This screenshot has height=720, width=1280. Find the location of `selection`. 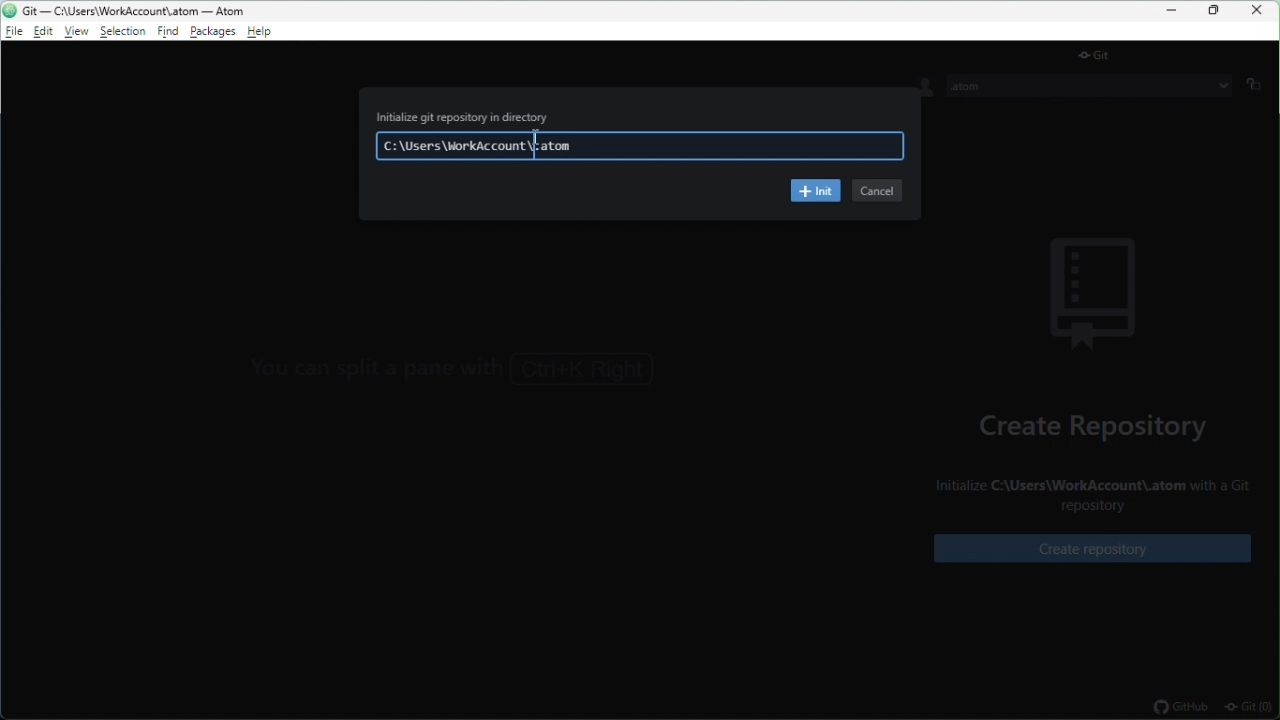

selection is located at coordinates (125, 34).